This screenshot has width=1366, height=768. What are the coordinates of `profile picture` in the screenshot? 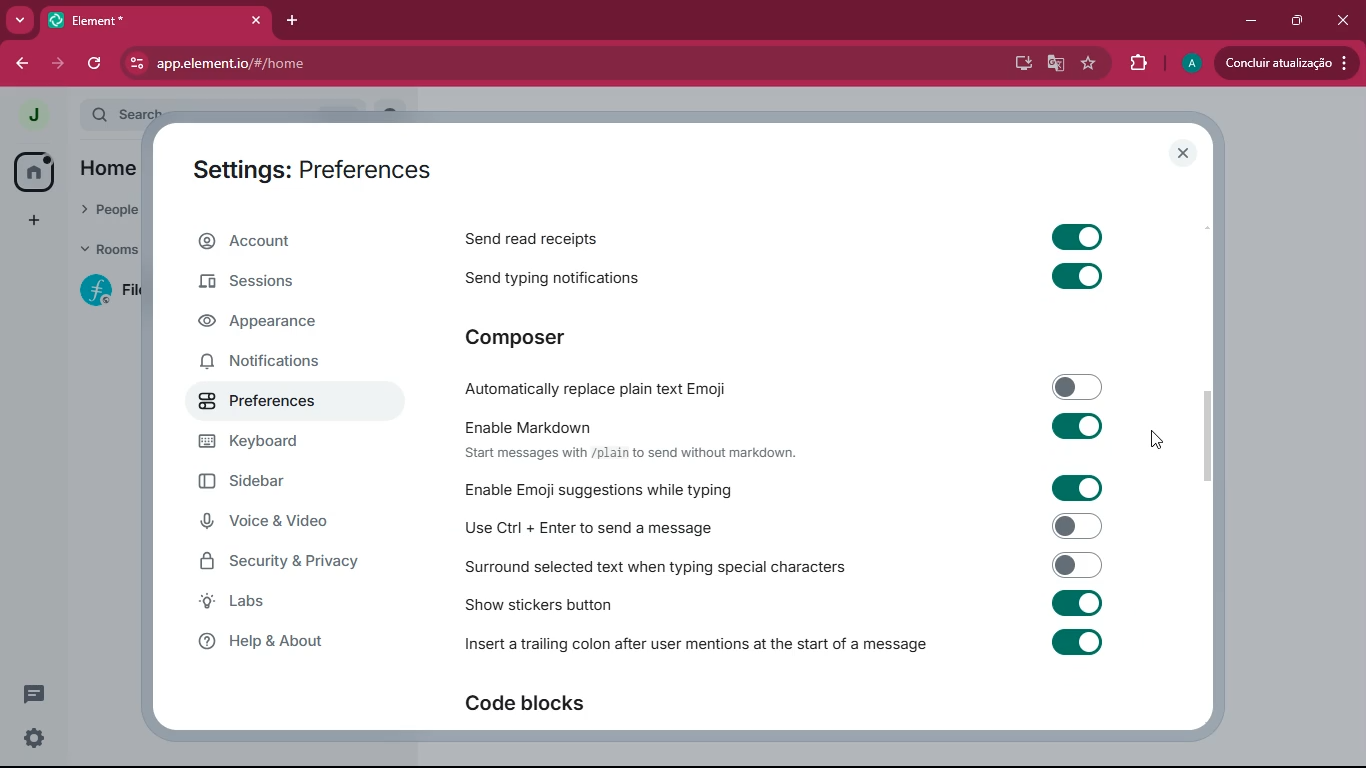 It's located at (33, 115).